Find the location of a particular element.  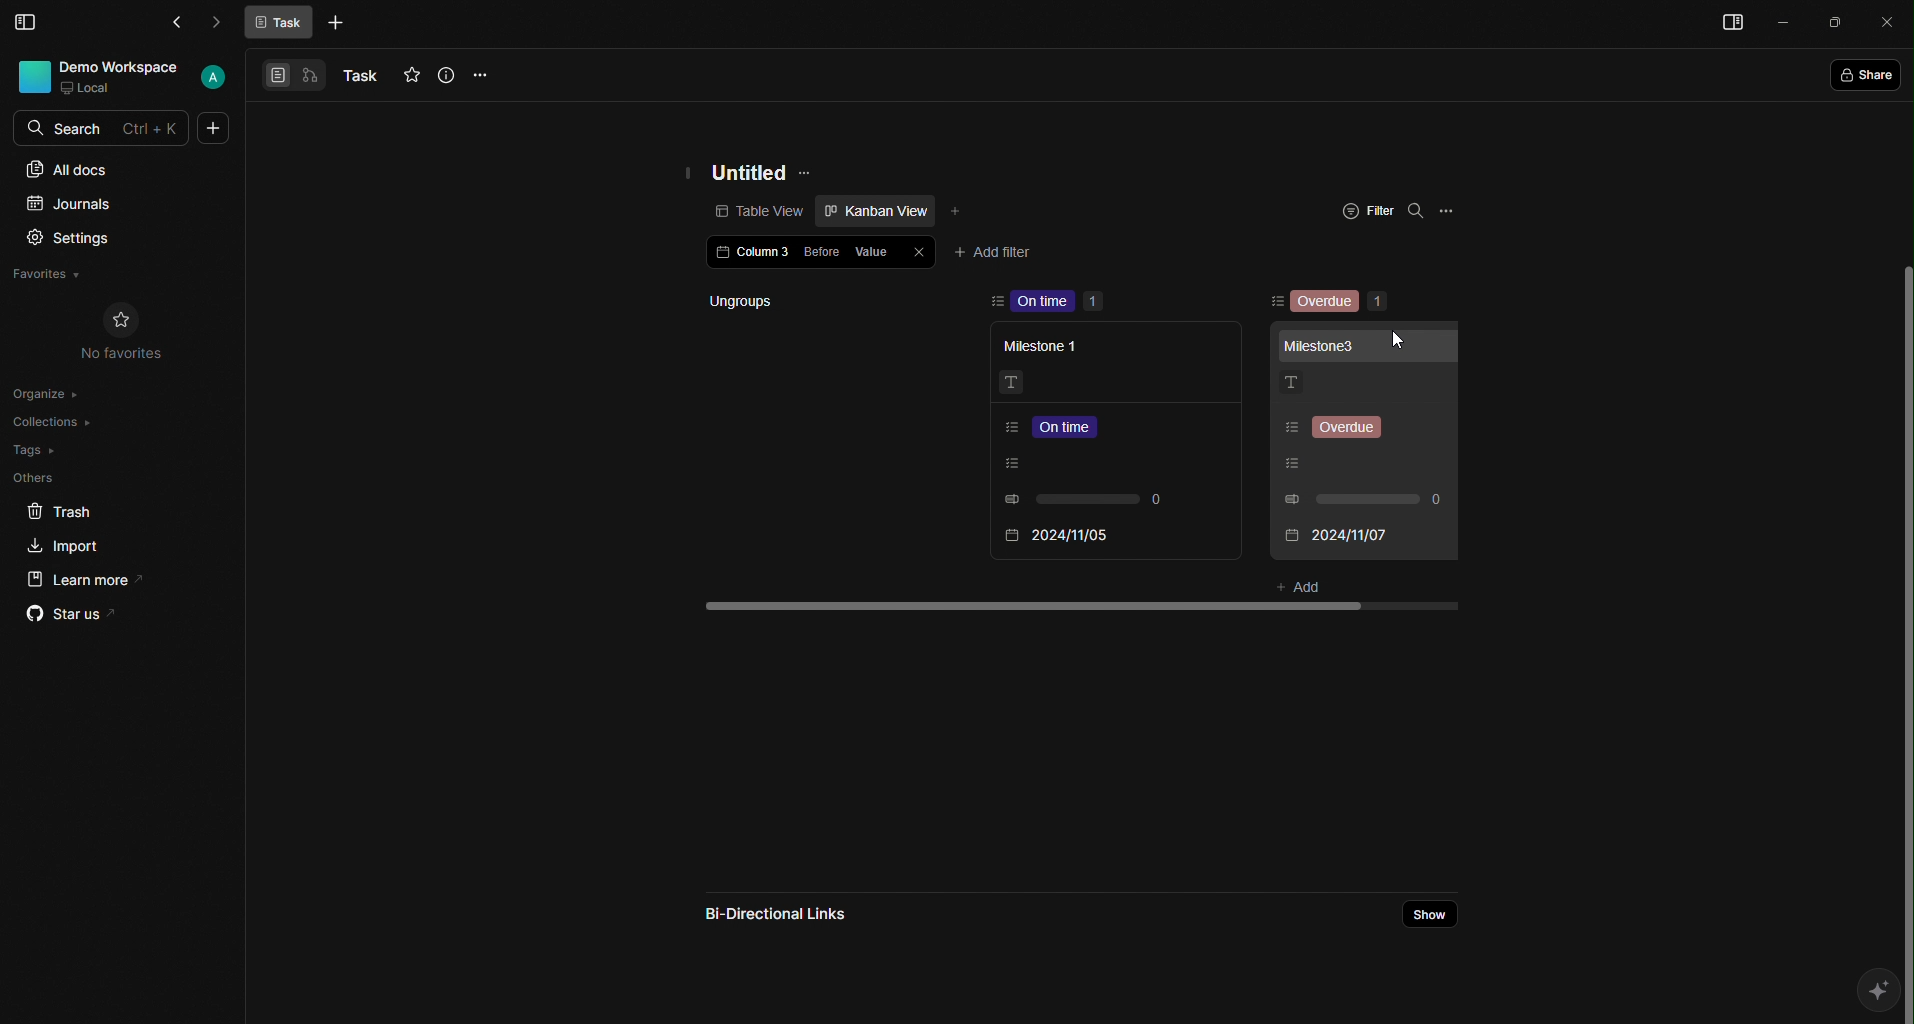

Listing is located at coordinates (1316, 463).